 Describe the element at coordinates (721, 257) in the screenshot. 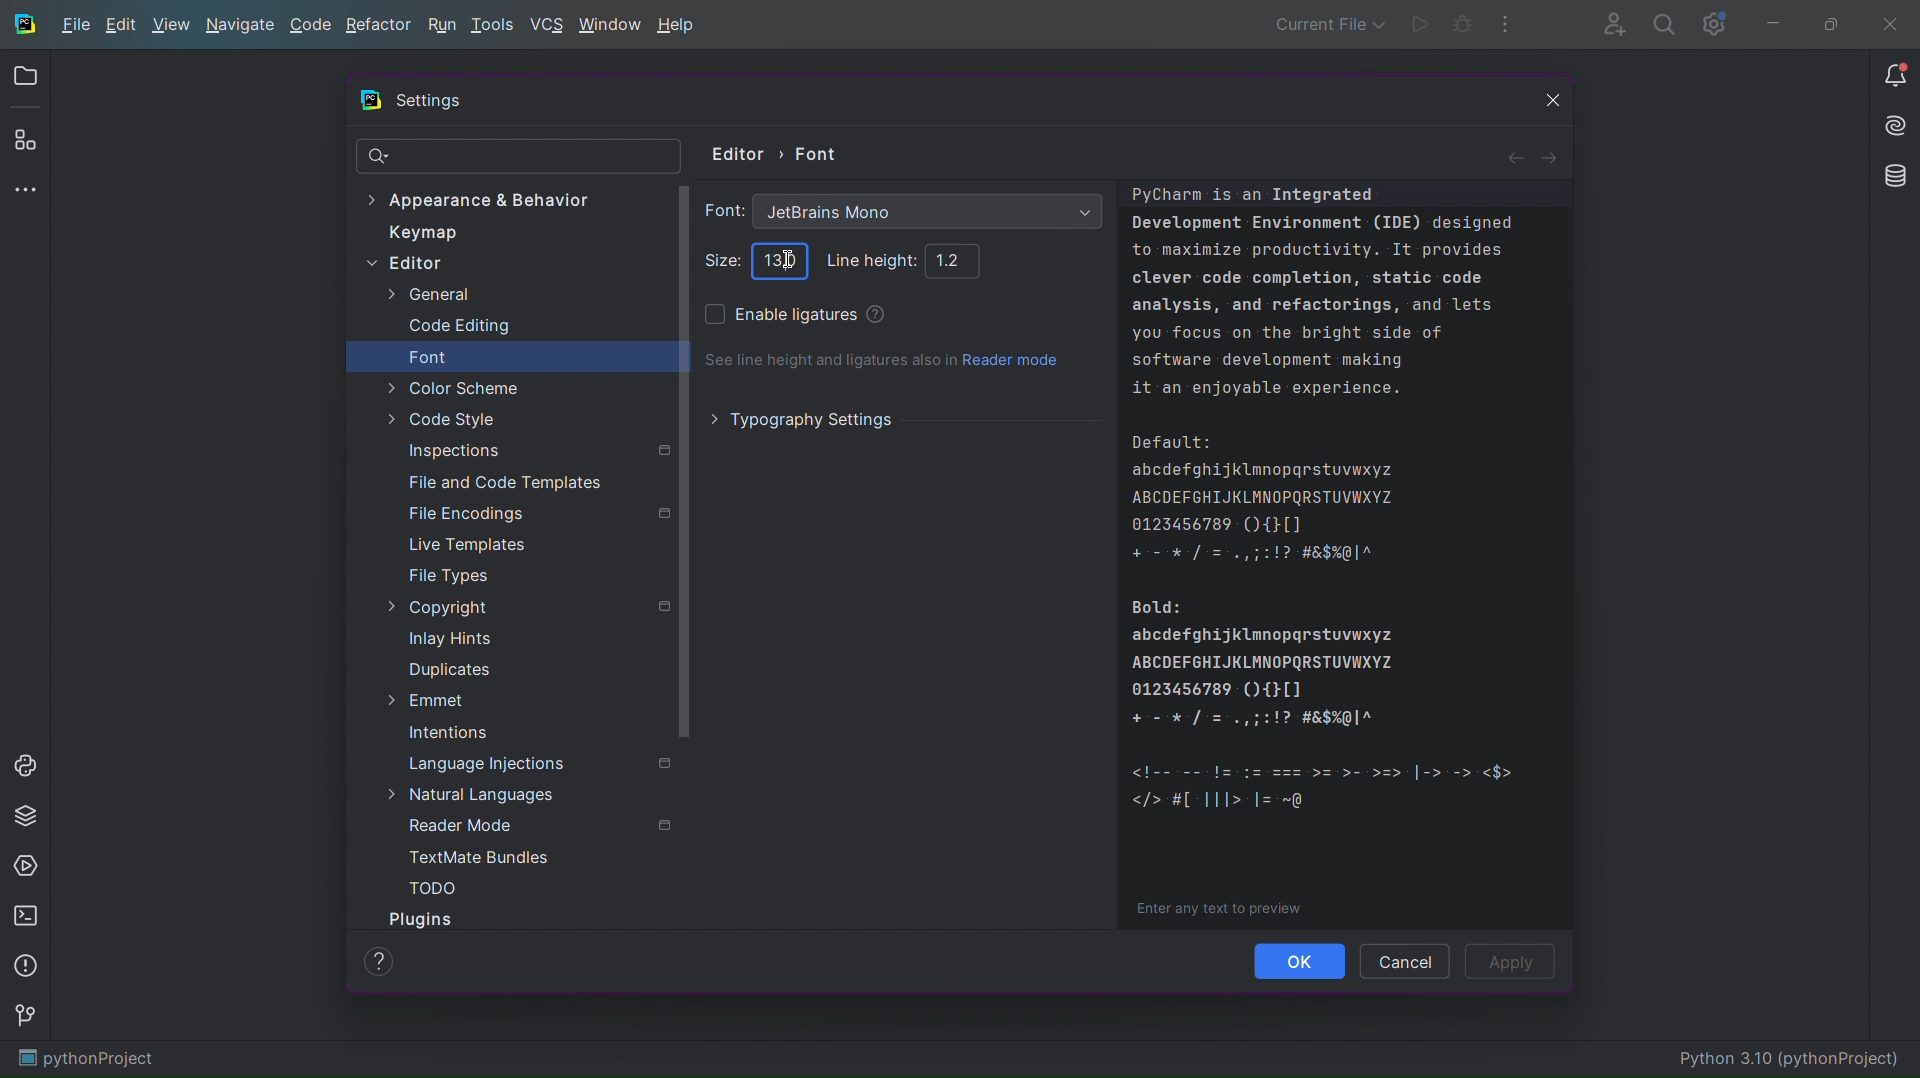

I see `Size` at that location.